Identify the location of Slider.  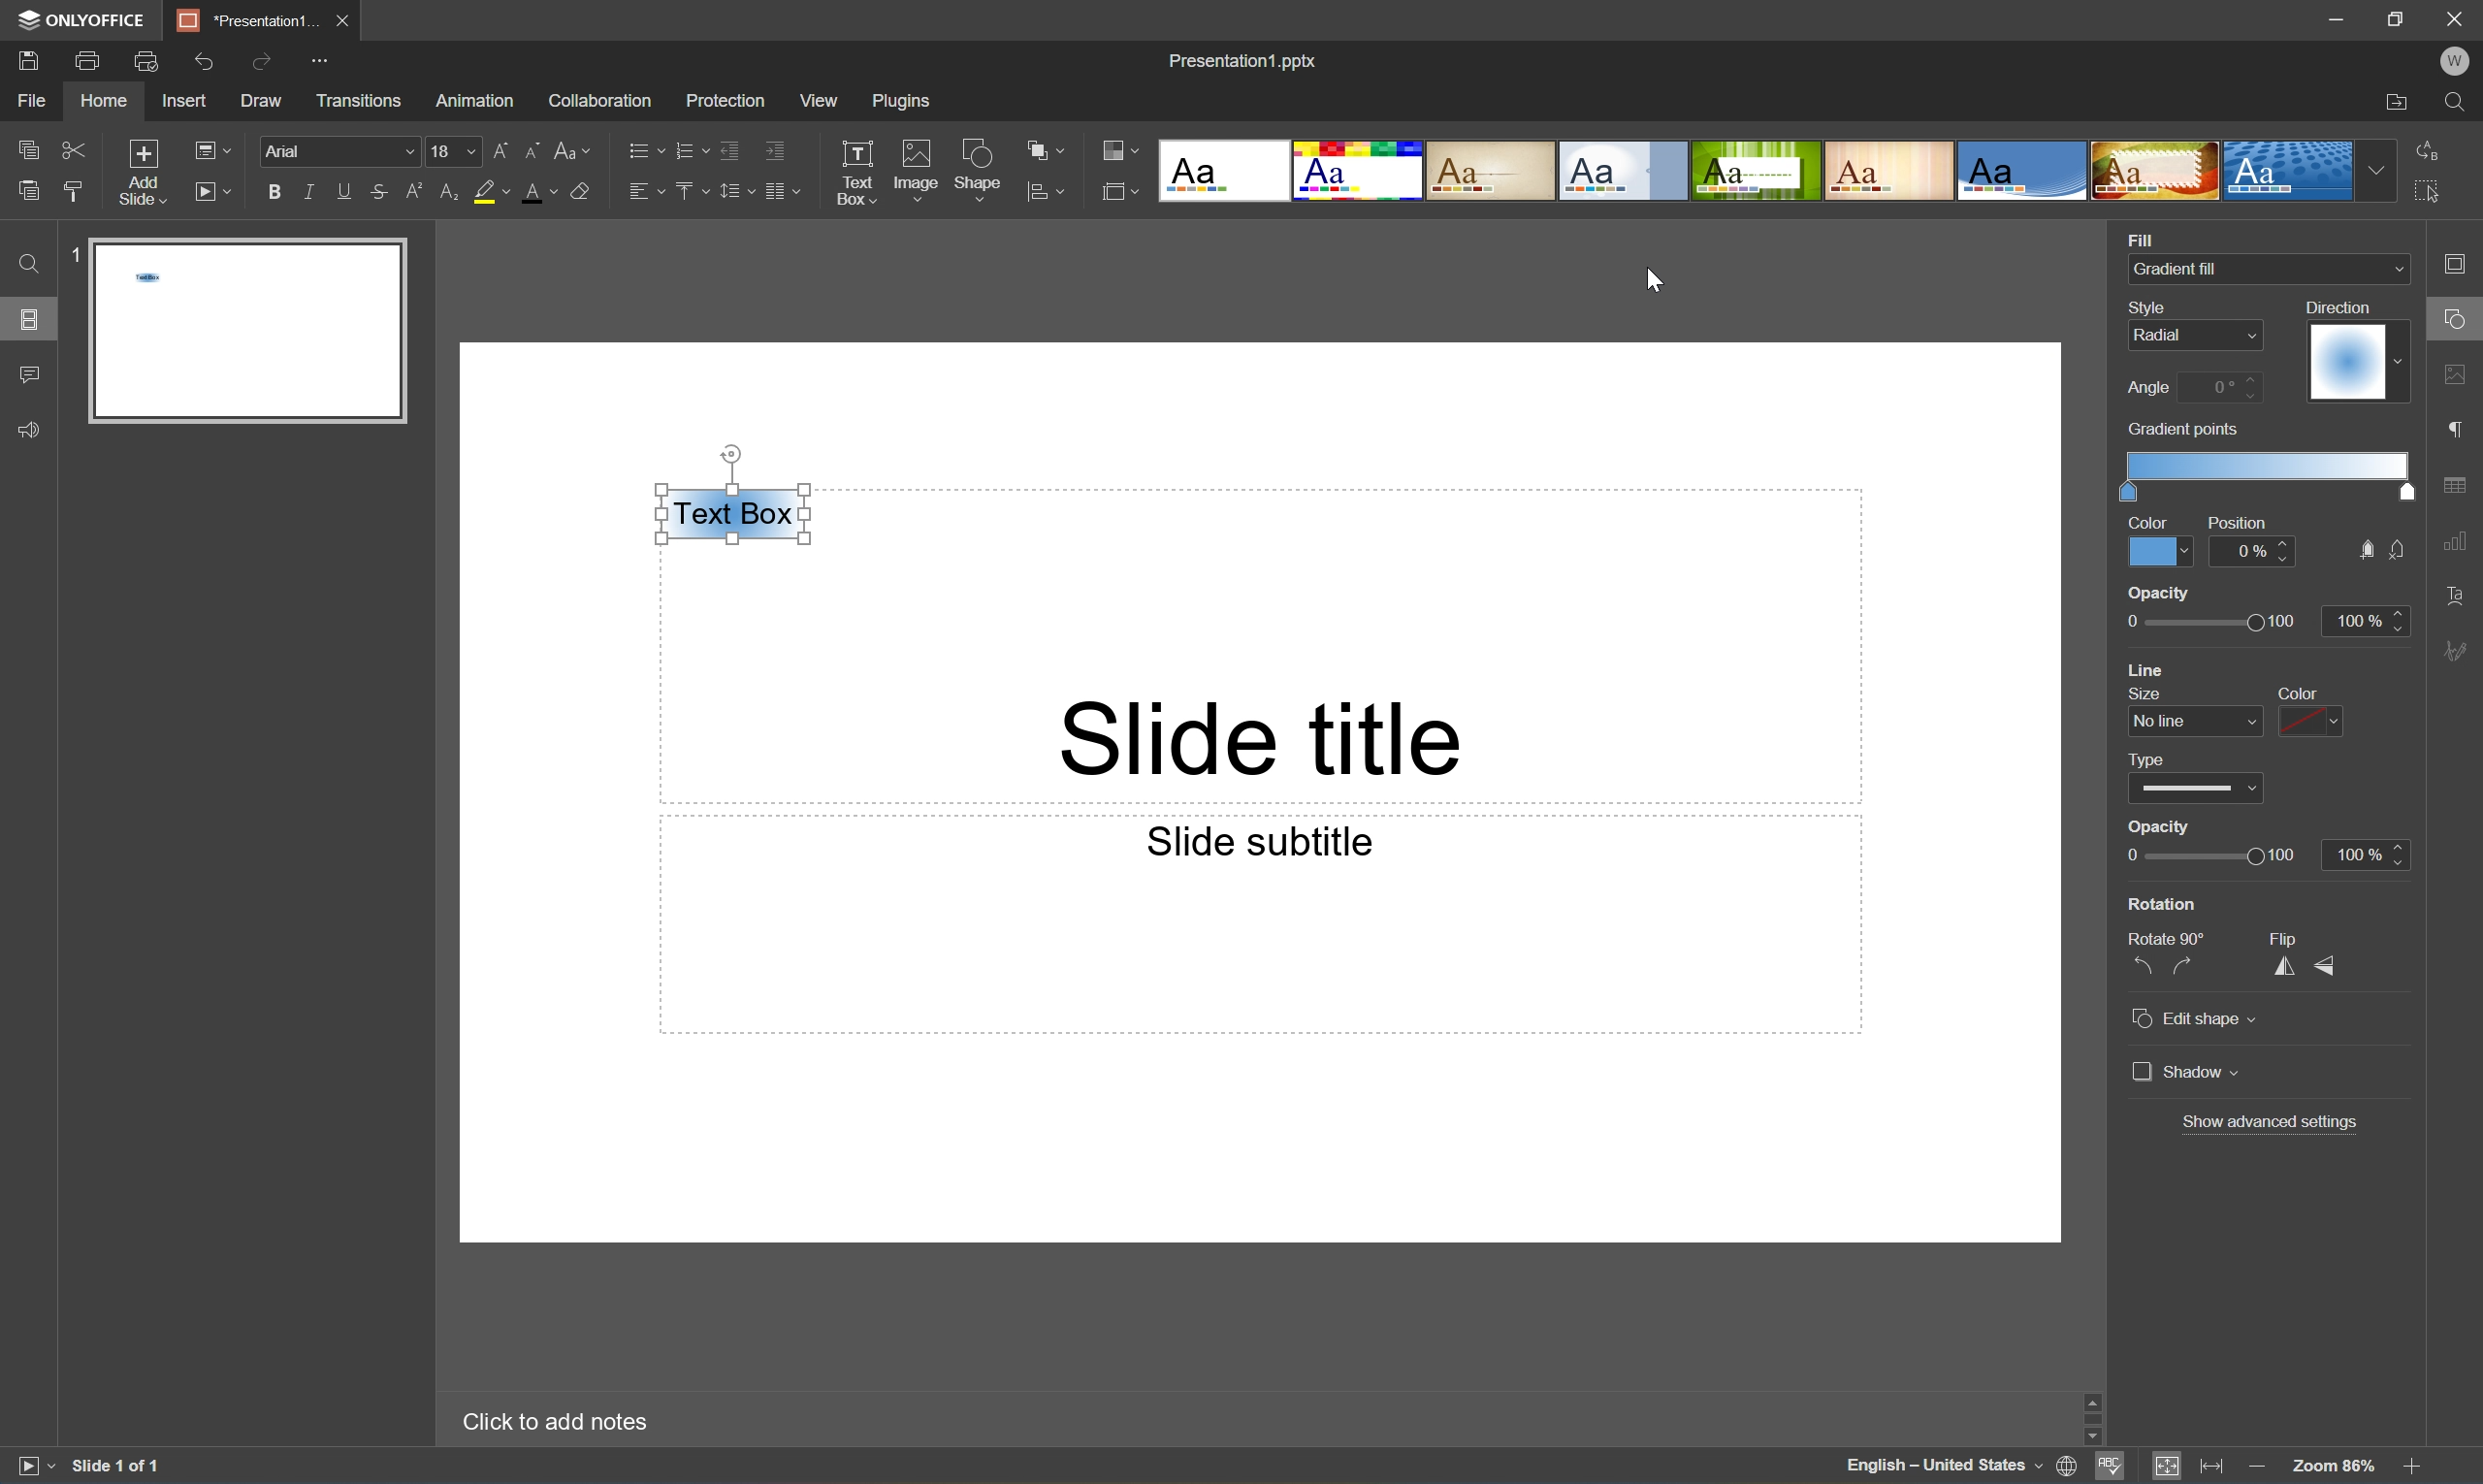
(2266, 472).